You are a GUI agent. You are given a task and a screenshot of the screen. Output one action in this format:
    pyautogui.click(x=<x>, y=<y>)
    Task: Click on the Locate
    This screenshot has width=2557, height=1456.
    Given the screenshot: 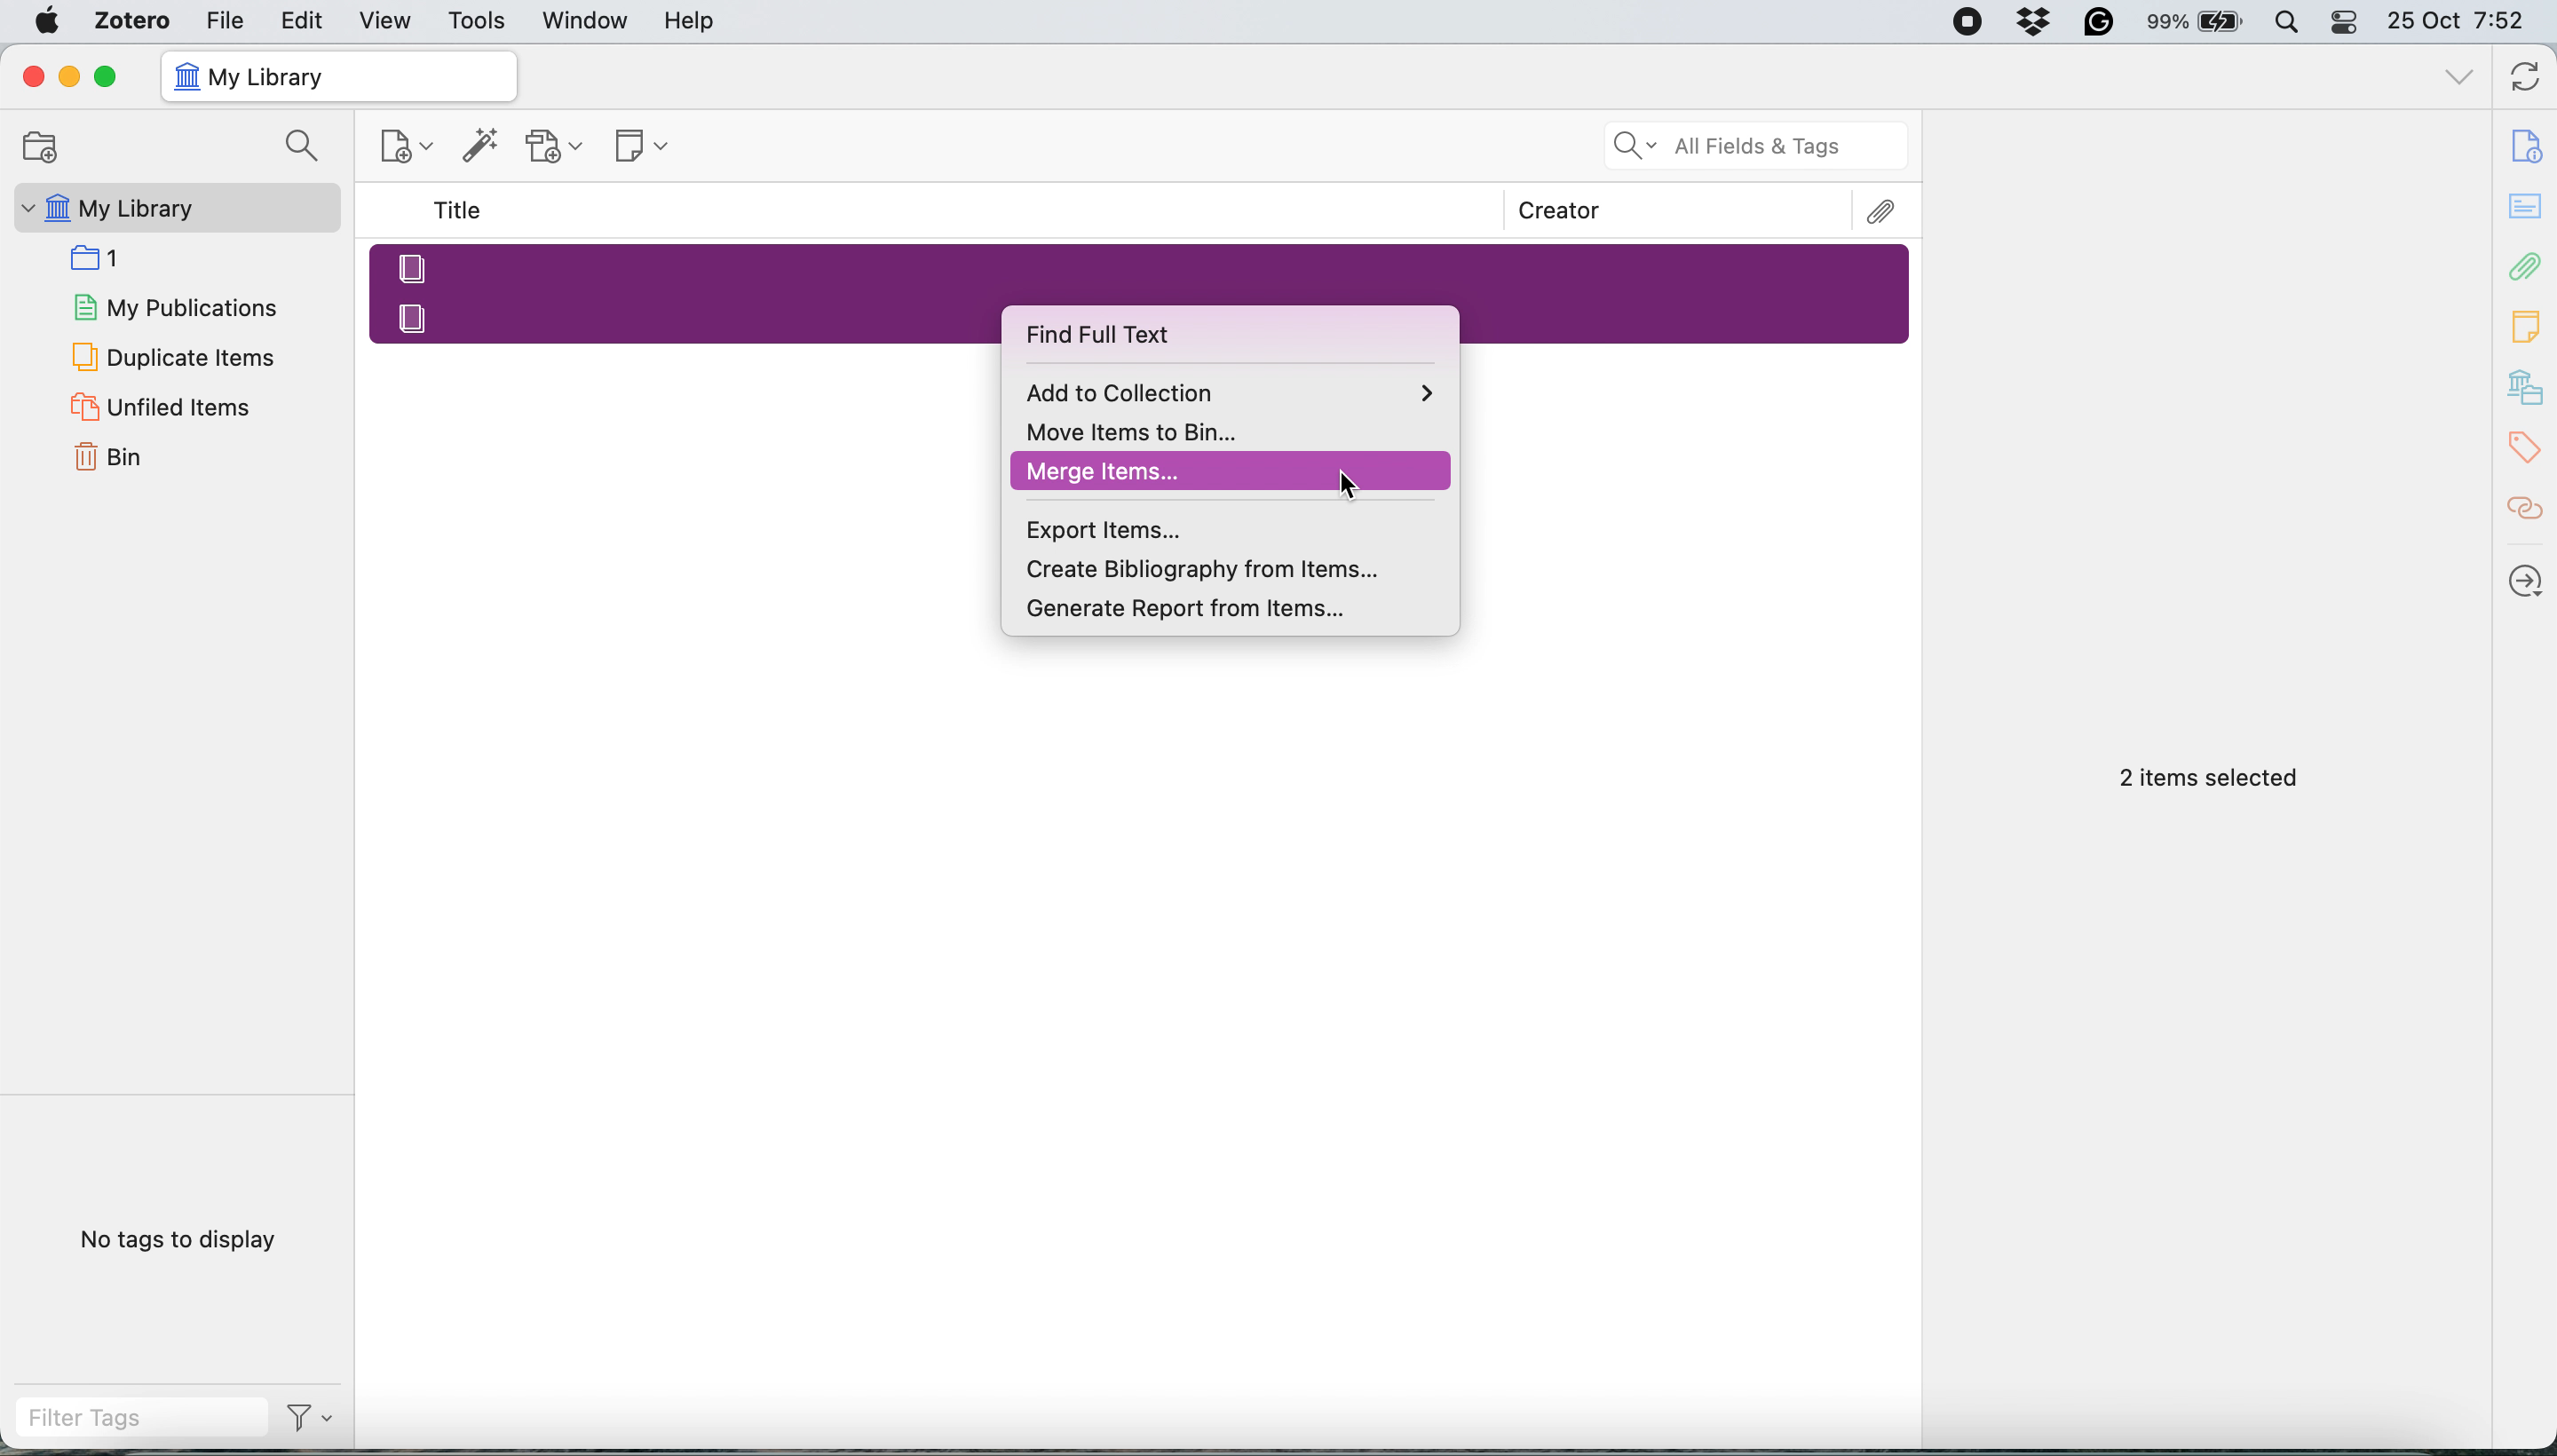 What is the action you would take?
    pyautogui.click(x=2527, y=581)
    